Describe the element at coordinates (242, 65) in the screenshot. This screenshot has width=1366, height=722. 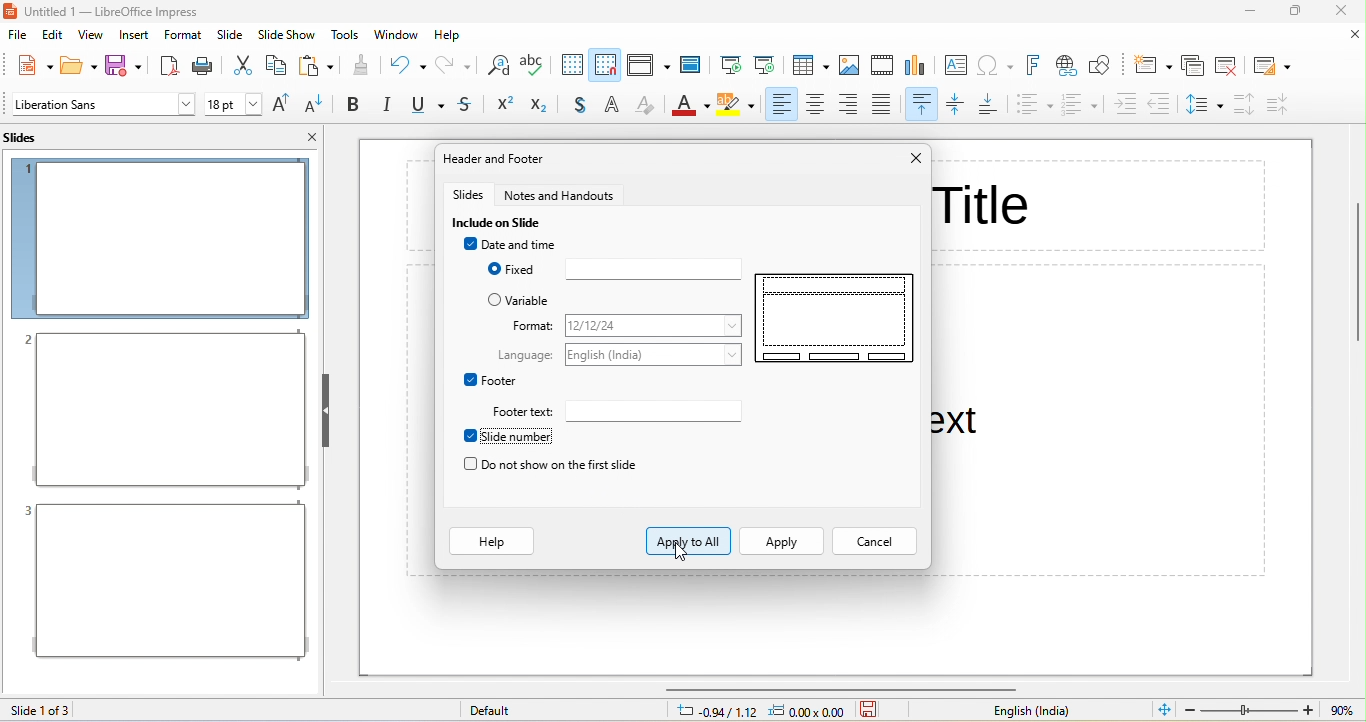
I see `cut` at that location.